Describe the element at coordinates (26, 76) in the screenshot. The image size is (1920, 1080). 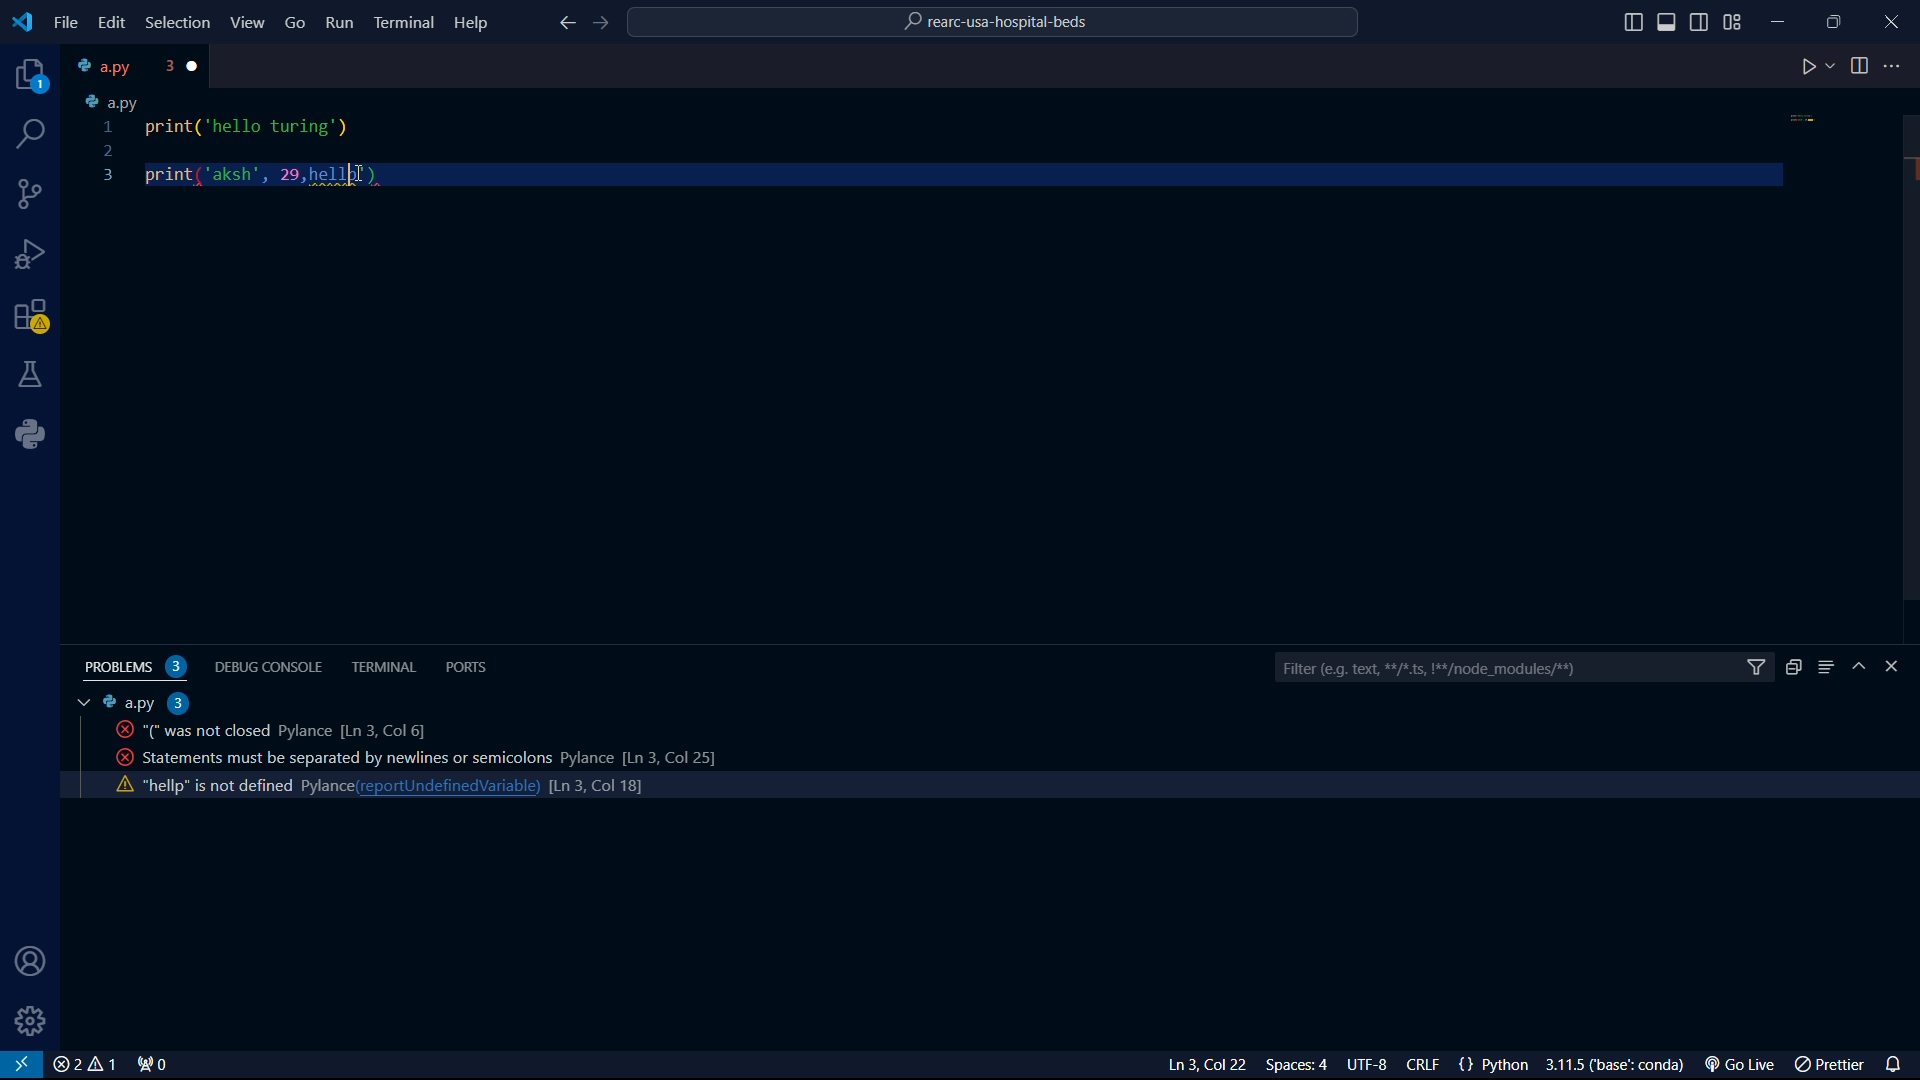
I see `projects` at that location.